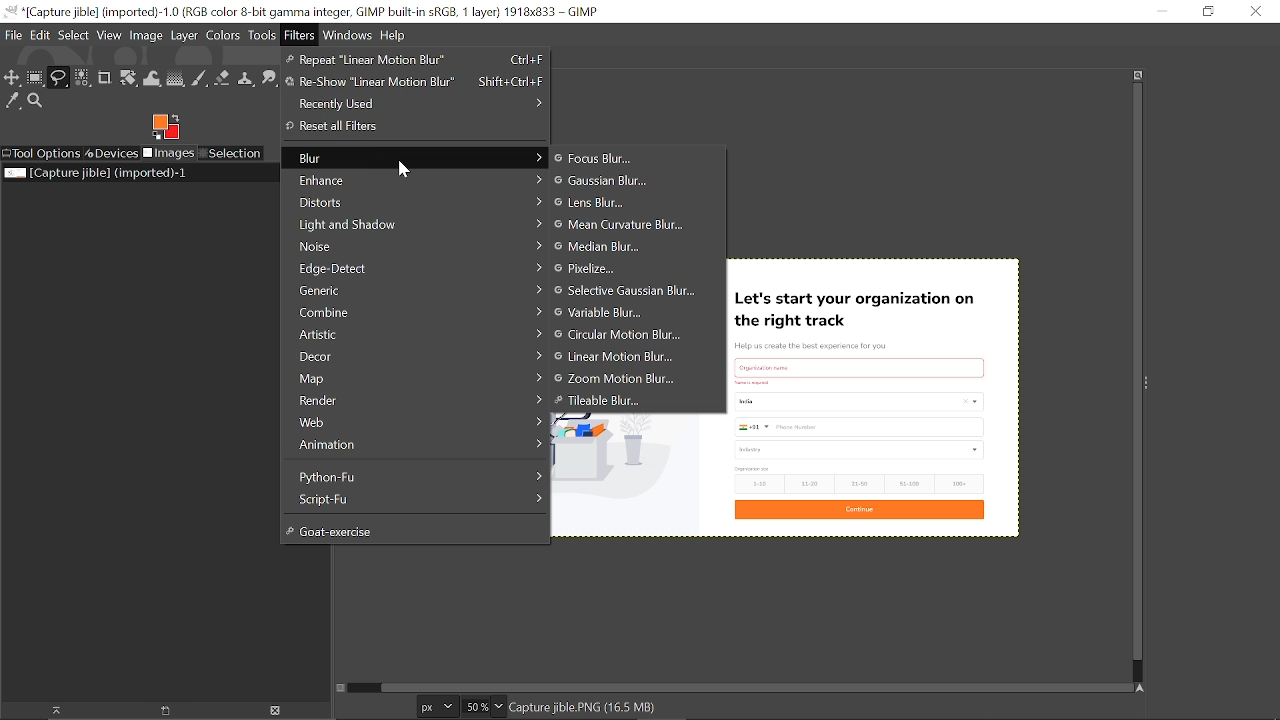 This screenshot has height=720, width=1280. I want to click on Free select tool, so click(58, 78).